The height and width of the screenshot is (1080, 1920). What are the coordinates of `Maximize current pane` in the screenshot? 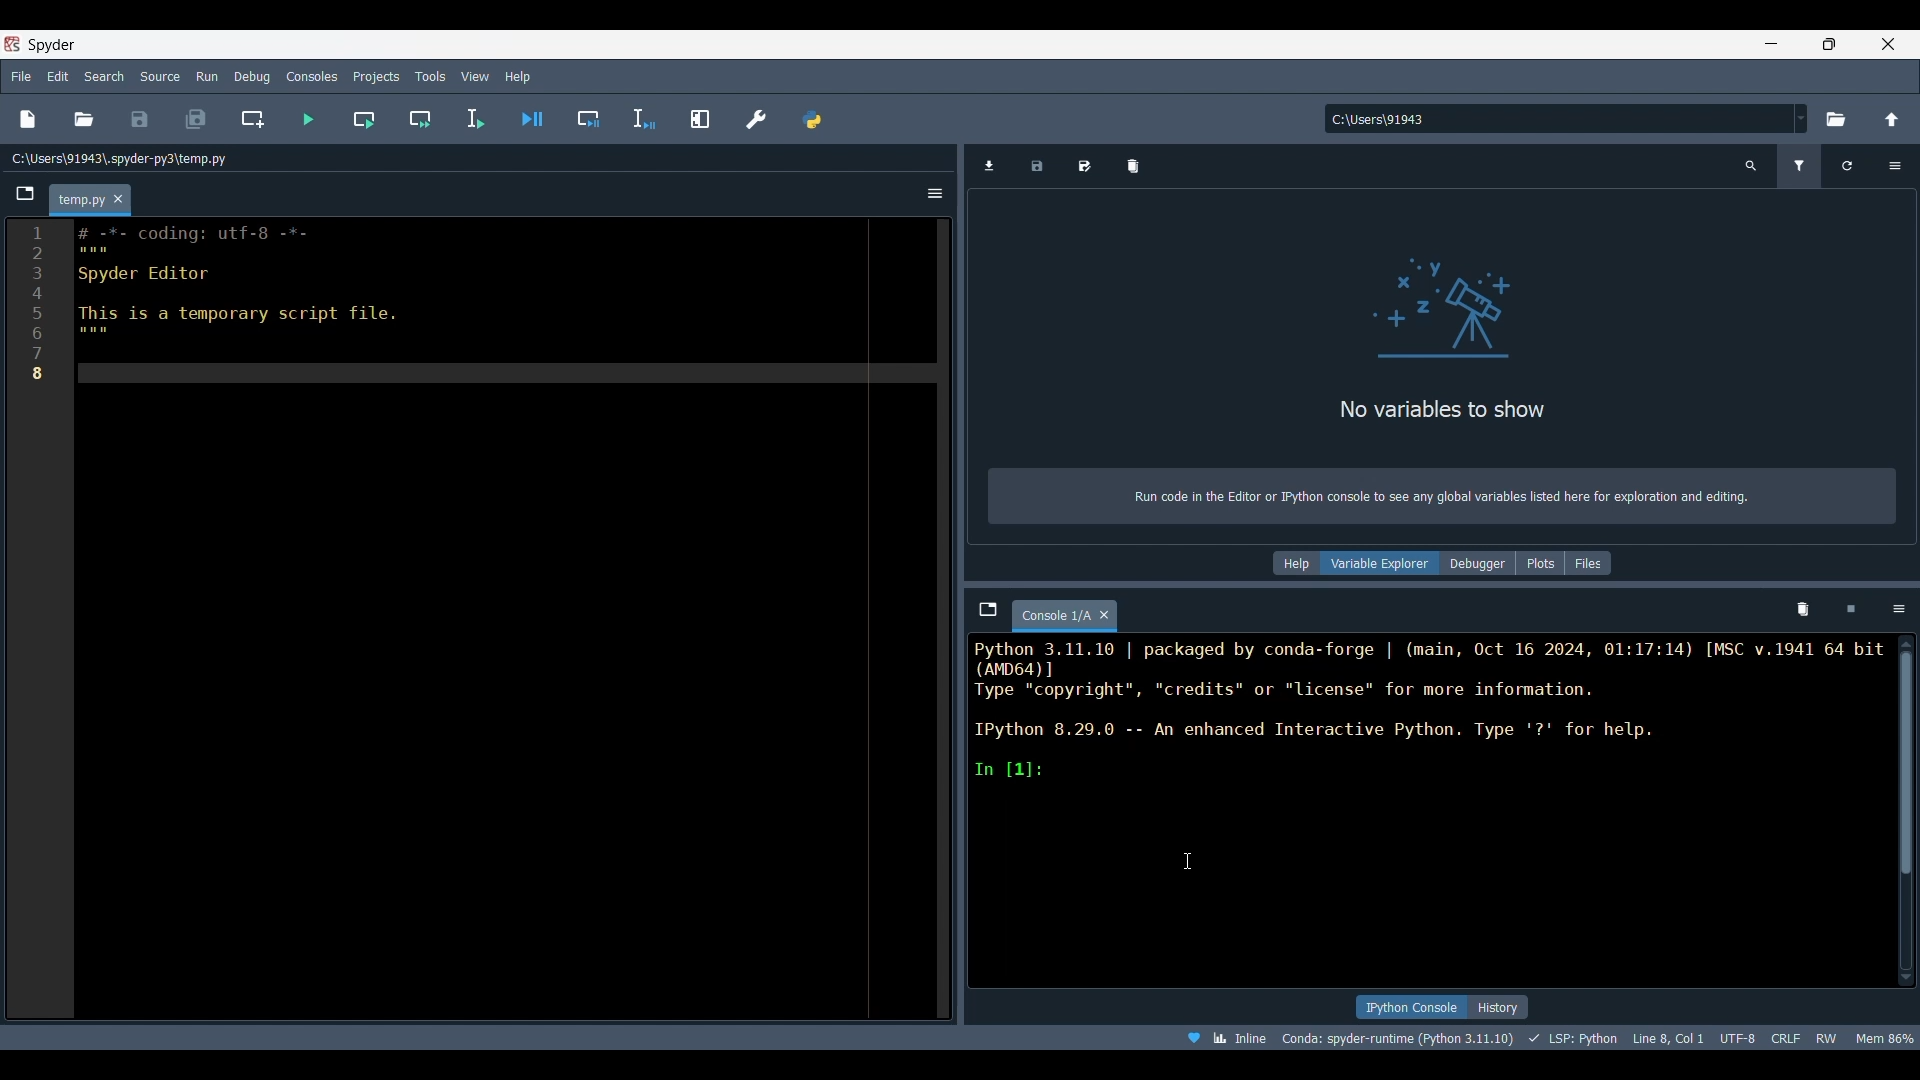 It's located at (700, 118).